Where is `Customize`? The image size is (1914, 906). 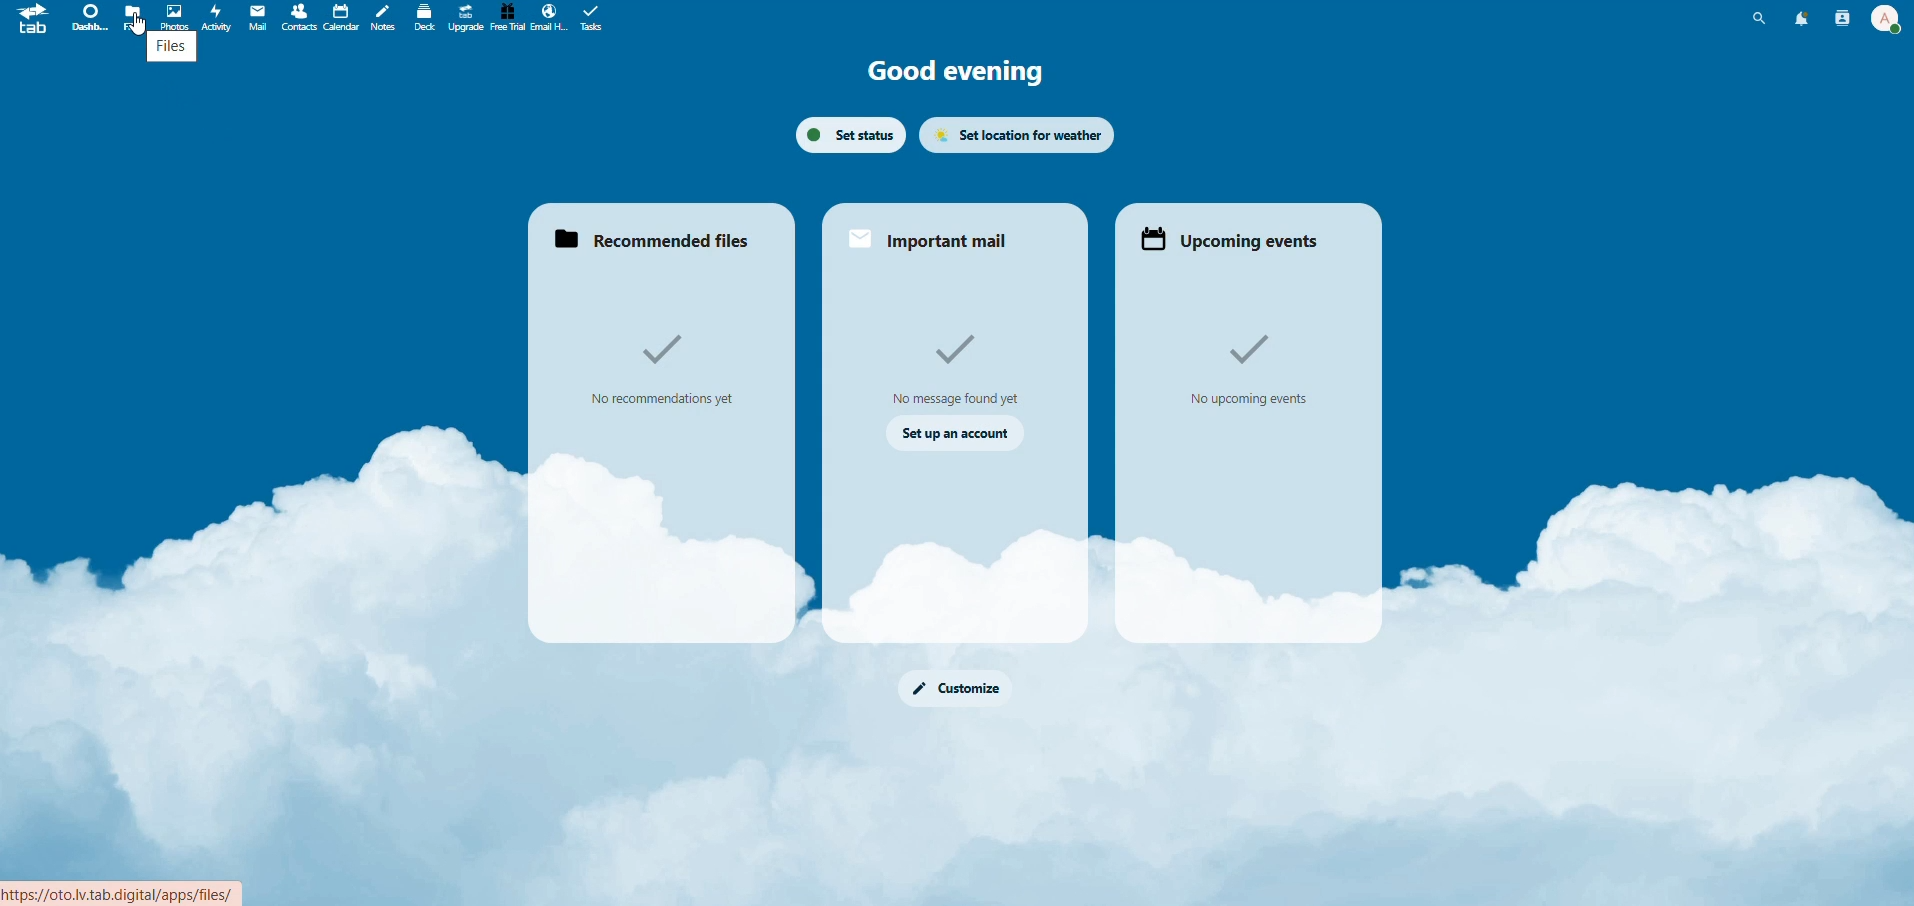 Customize is located at coordinates (962, 691).